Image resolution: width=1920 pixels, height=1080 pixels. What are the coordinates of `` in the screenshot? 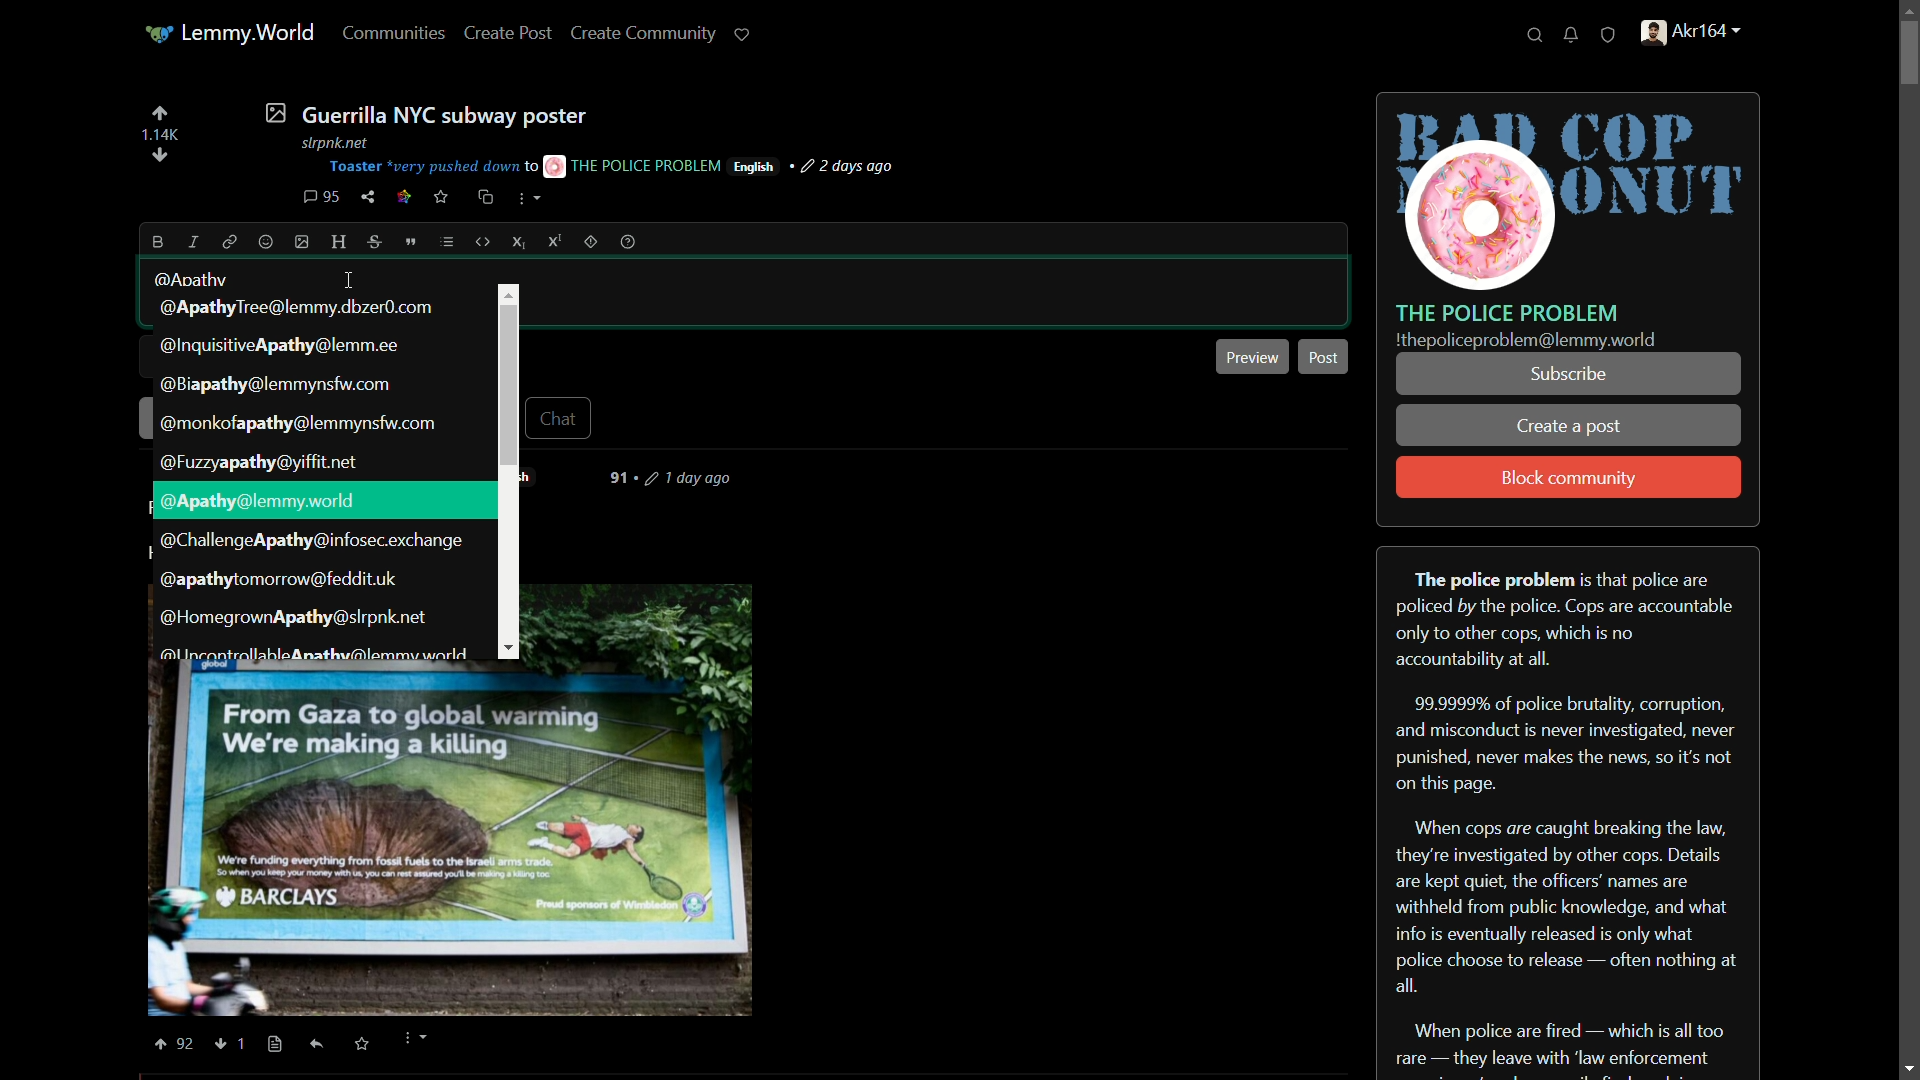 It's located at (188, 1044).